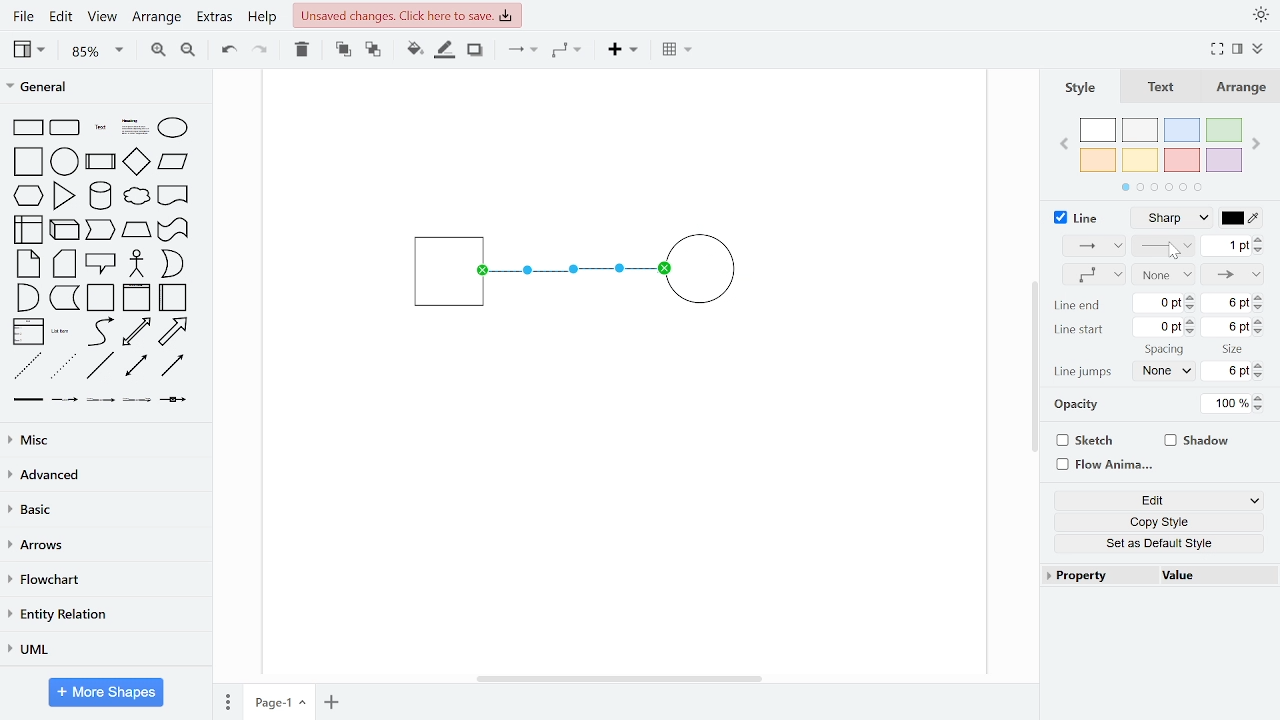 The height and width of the screenshot is (720, 1280). Describe the element at coordinates (26, 16) in the screenshot. I see `file` at that location.